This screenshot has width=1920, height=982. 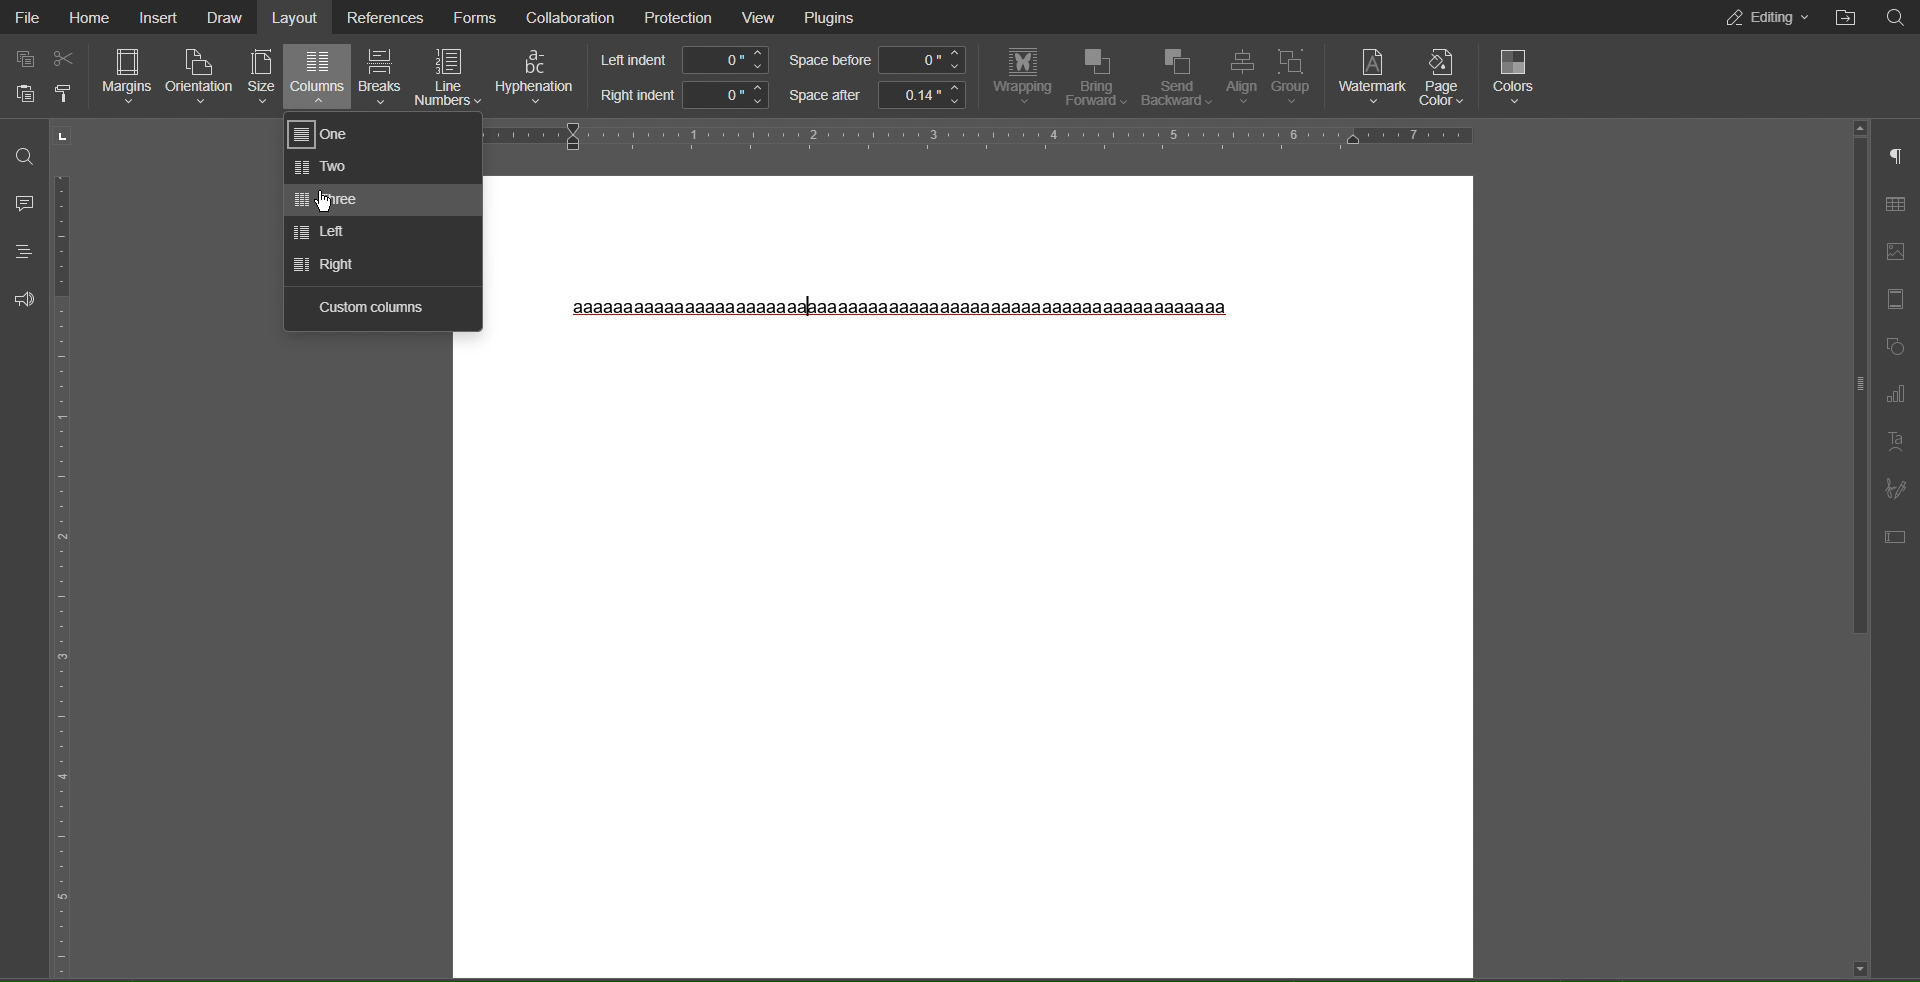 I want to click on Table Settings, so click(x=1896, y=203).